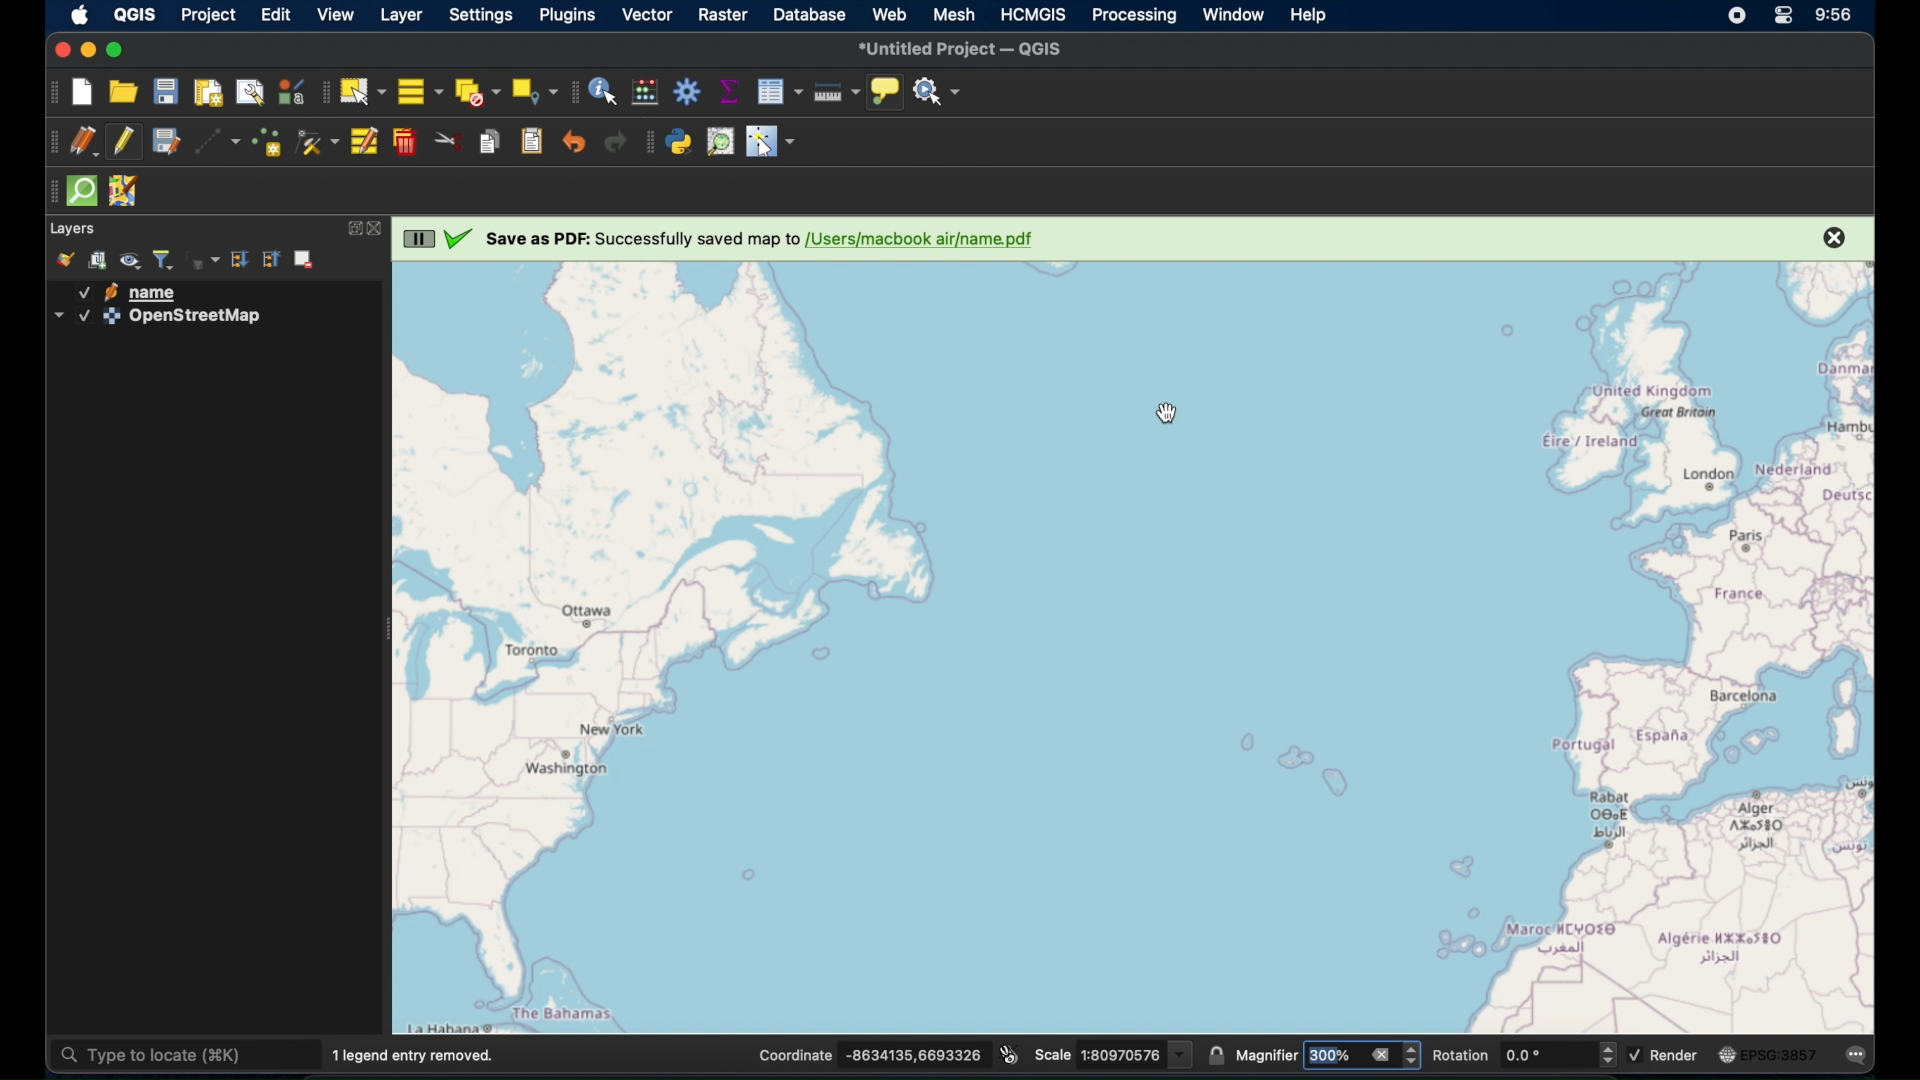  What do you see at coordinates (290, 94) in the screenshot?
I see `style manager` at bounding box center [290, 94].